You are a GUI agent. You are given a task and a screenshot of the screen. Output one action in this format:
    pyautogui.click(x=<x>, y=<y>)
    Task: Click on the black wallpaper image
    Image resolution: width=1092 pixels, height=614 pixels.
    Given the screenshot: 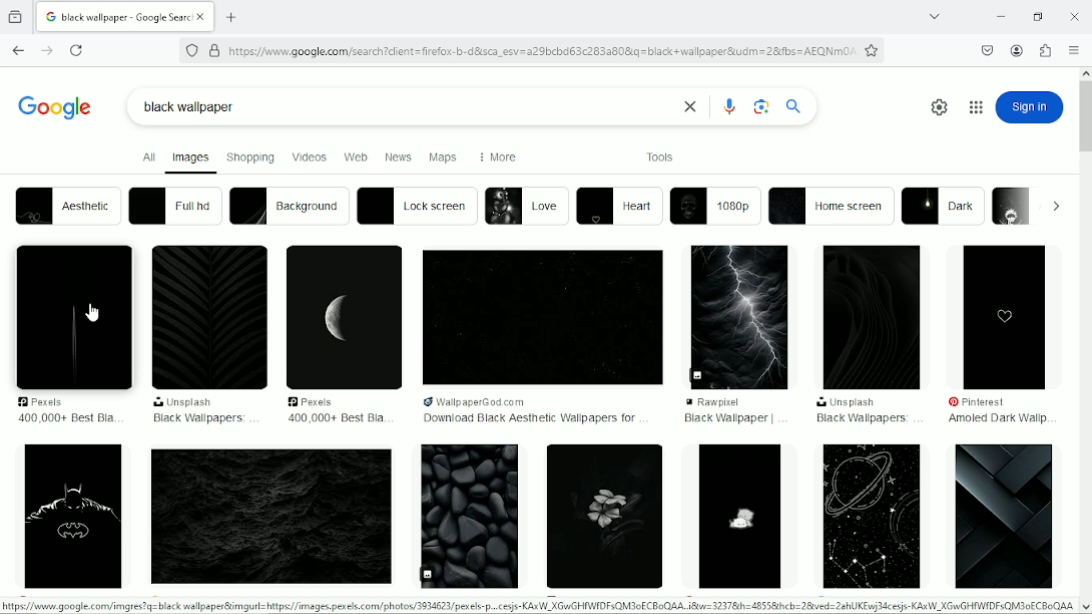 What is the action you would take?
    pyautogui.click(x=271, y=517)
    